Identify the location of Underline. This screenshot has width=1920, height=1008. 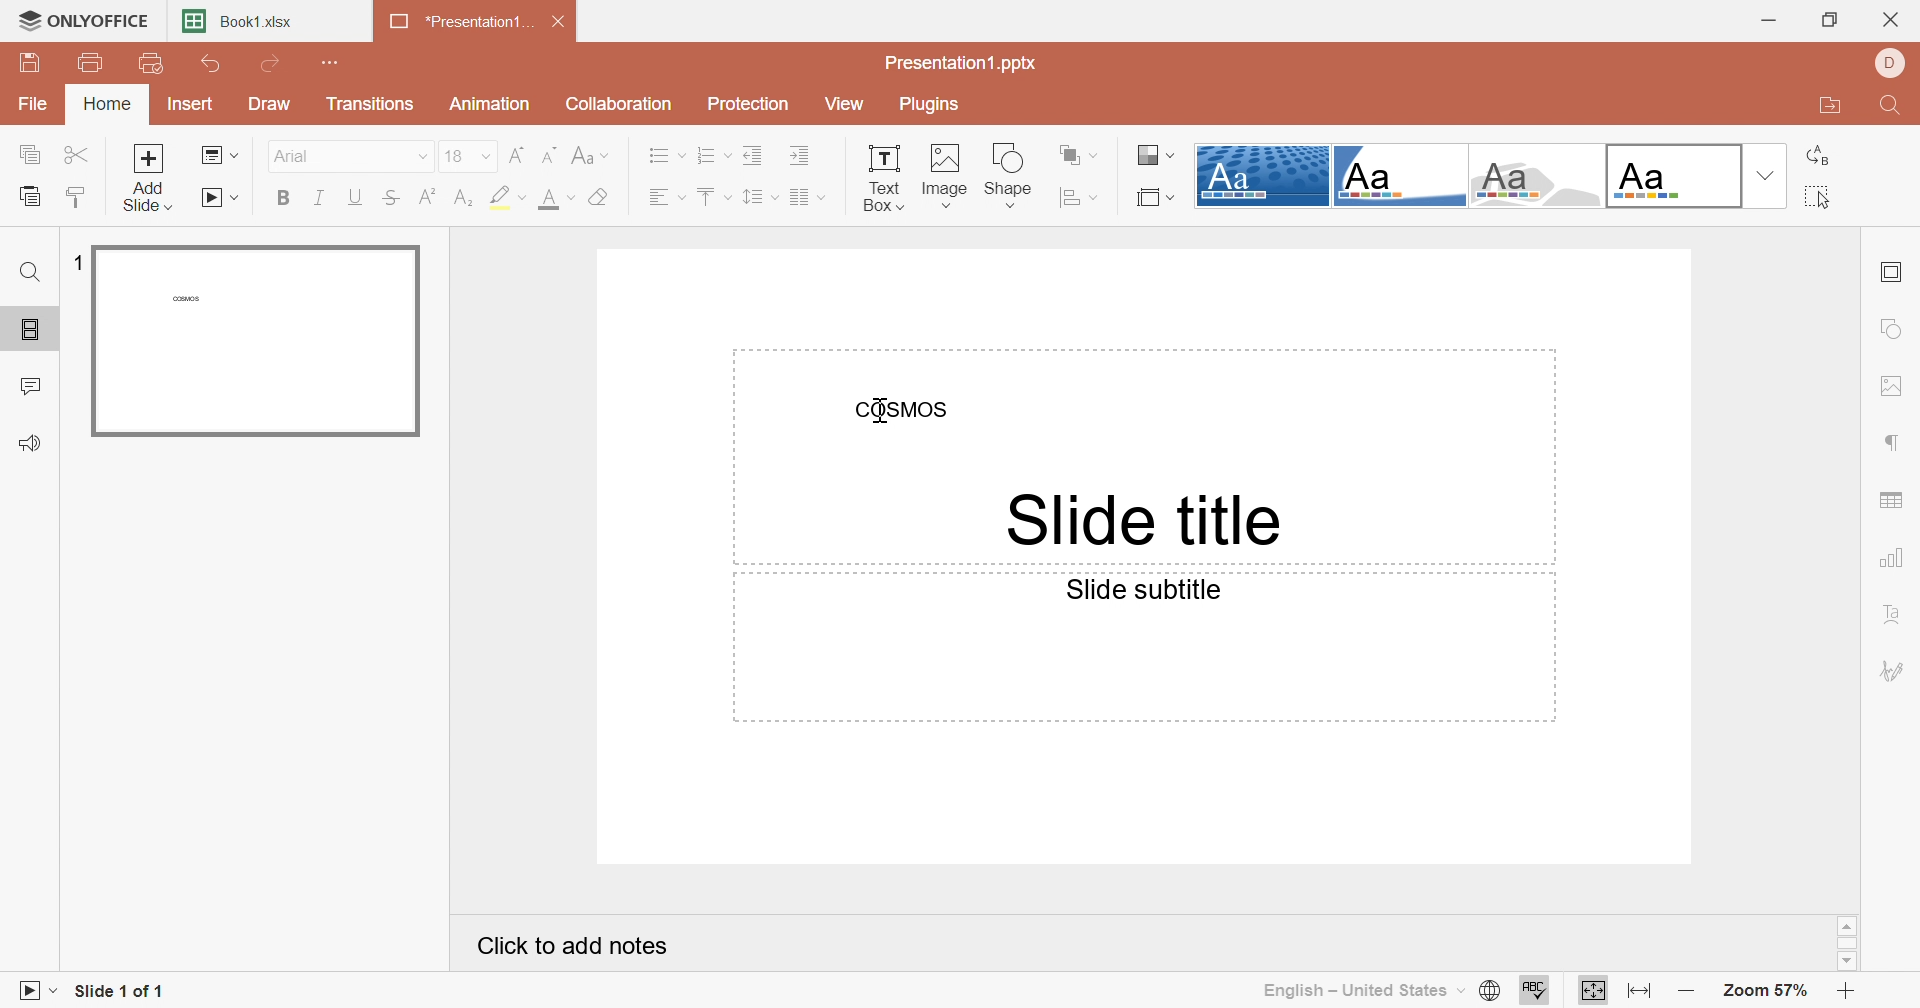
(354, 198).